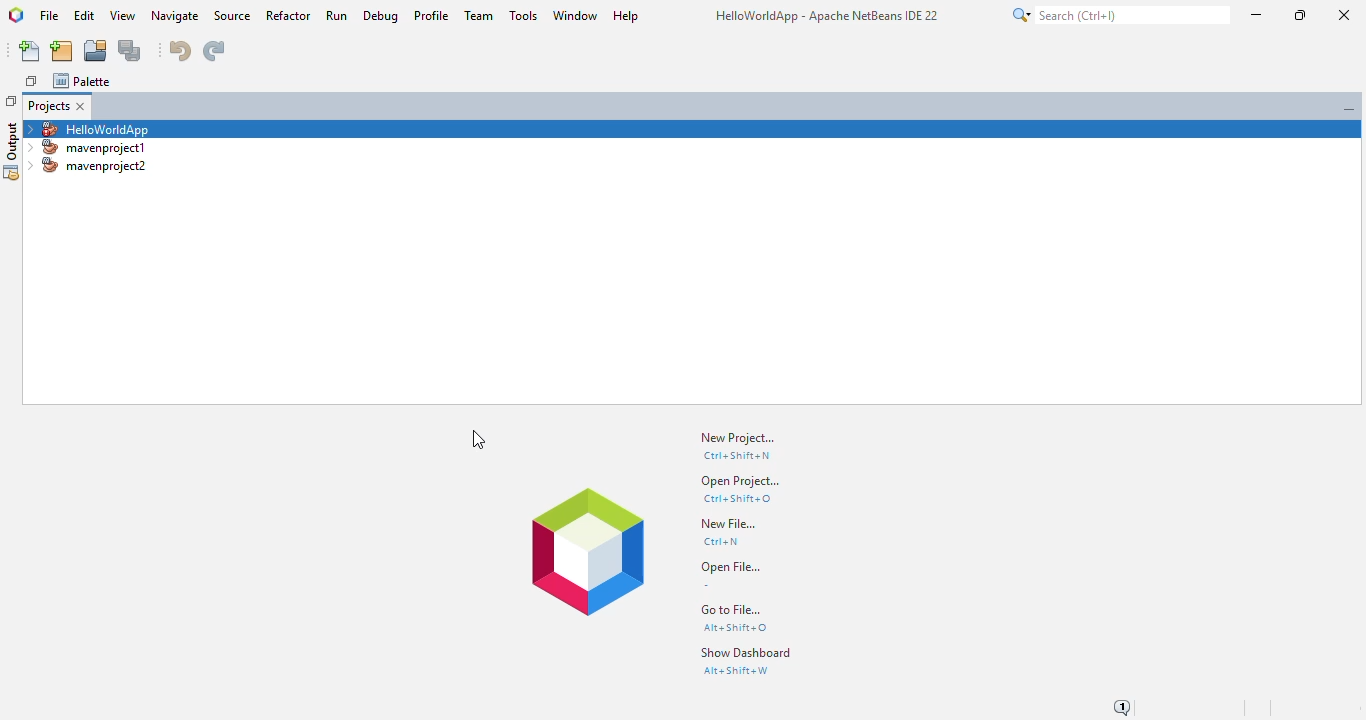 This screenshot has height=720, width=1366. I want to click on -, so click(707, 586).